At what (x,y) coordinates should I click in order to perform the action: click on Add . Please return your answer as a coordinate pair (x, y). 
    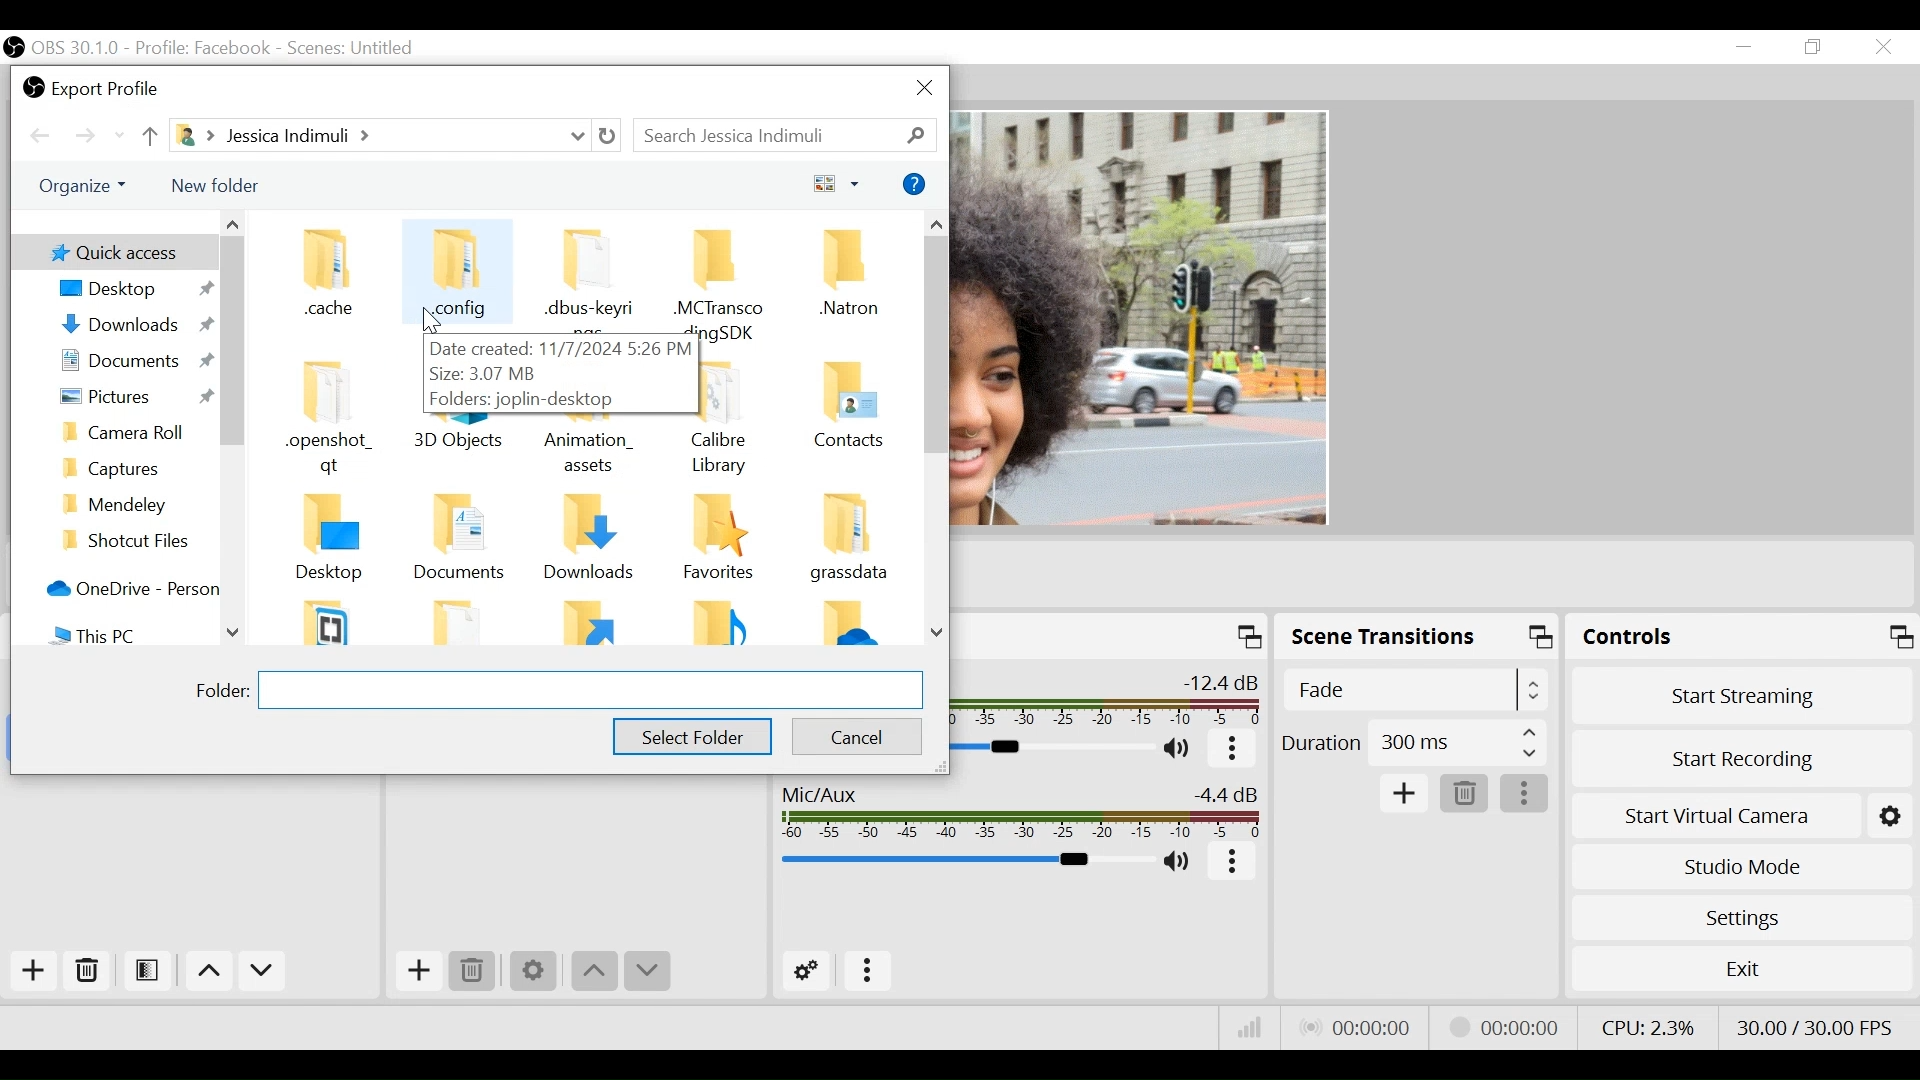
    Looking at the image, I should click on (1405, 795).